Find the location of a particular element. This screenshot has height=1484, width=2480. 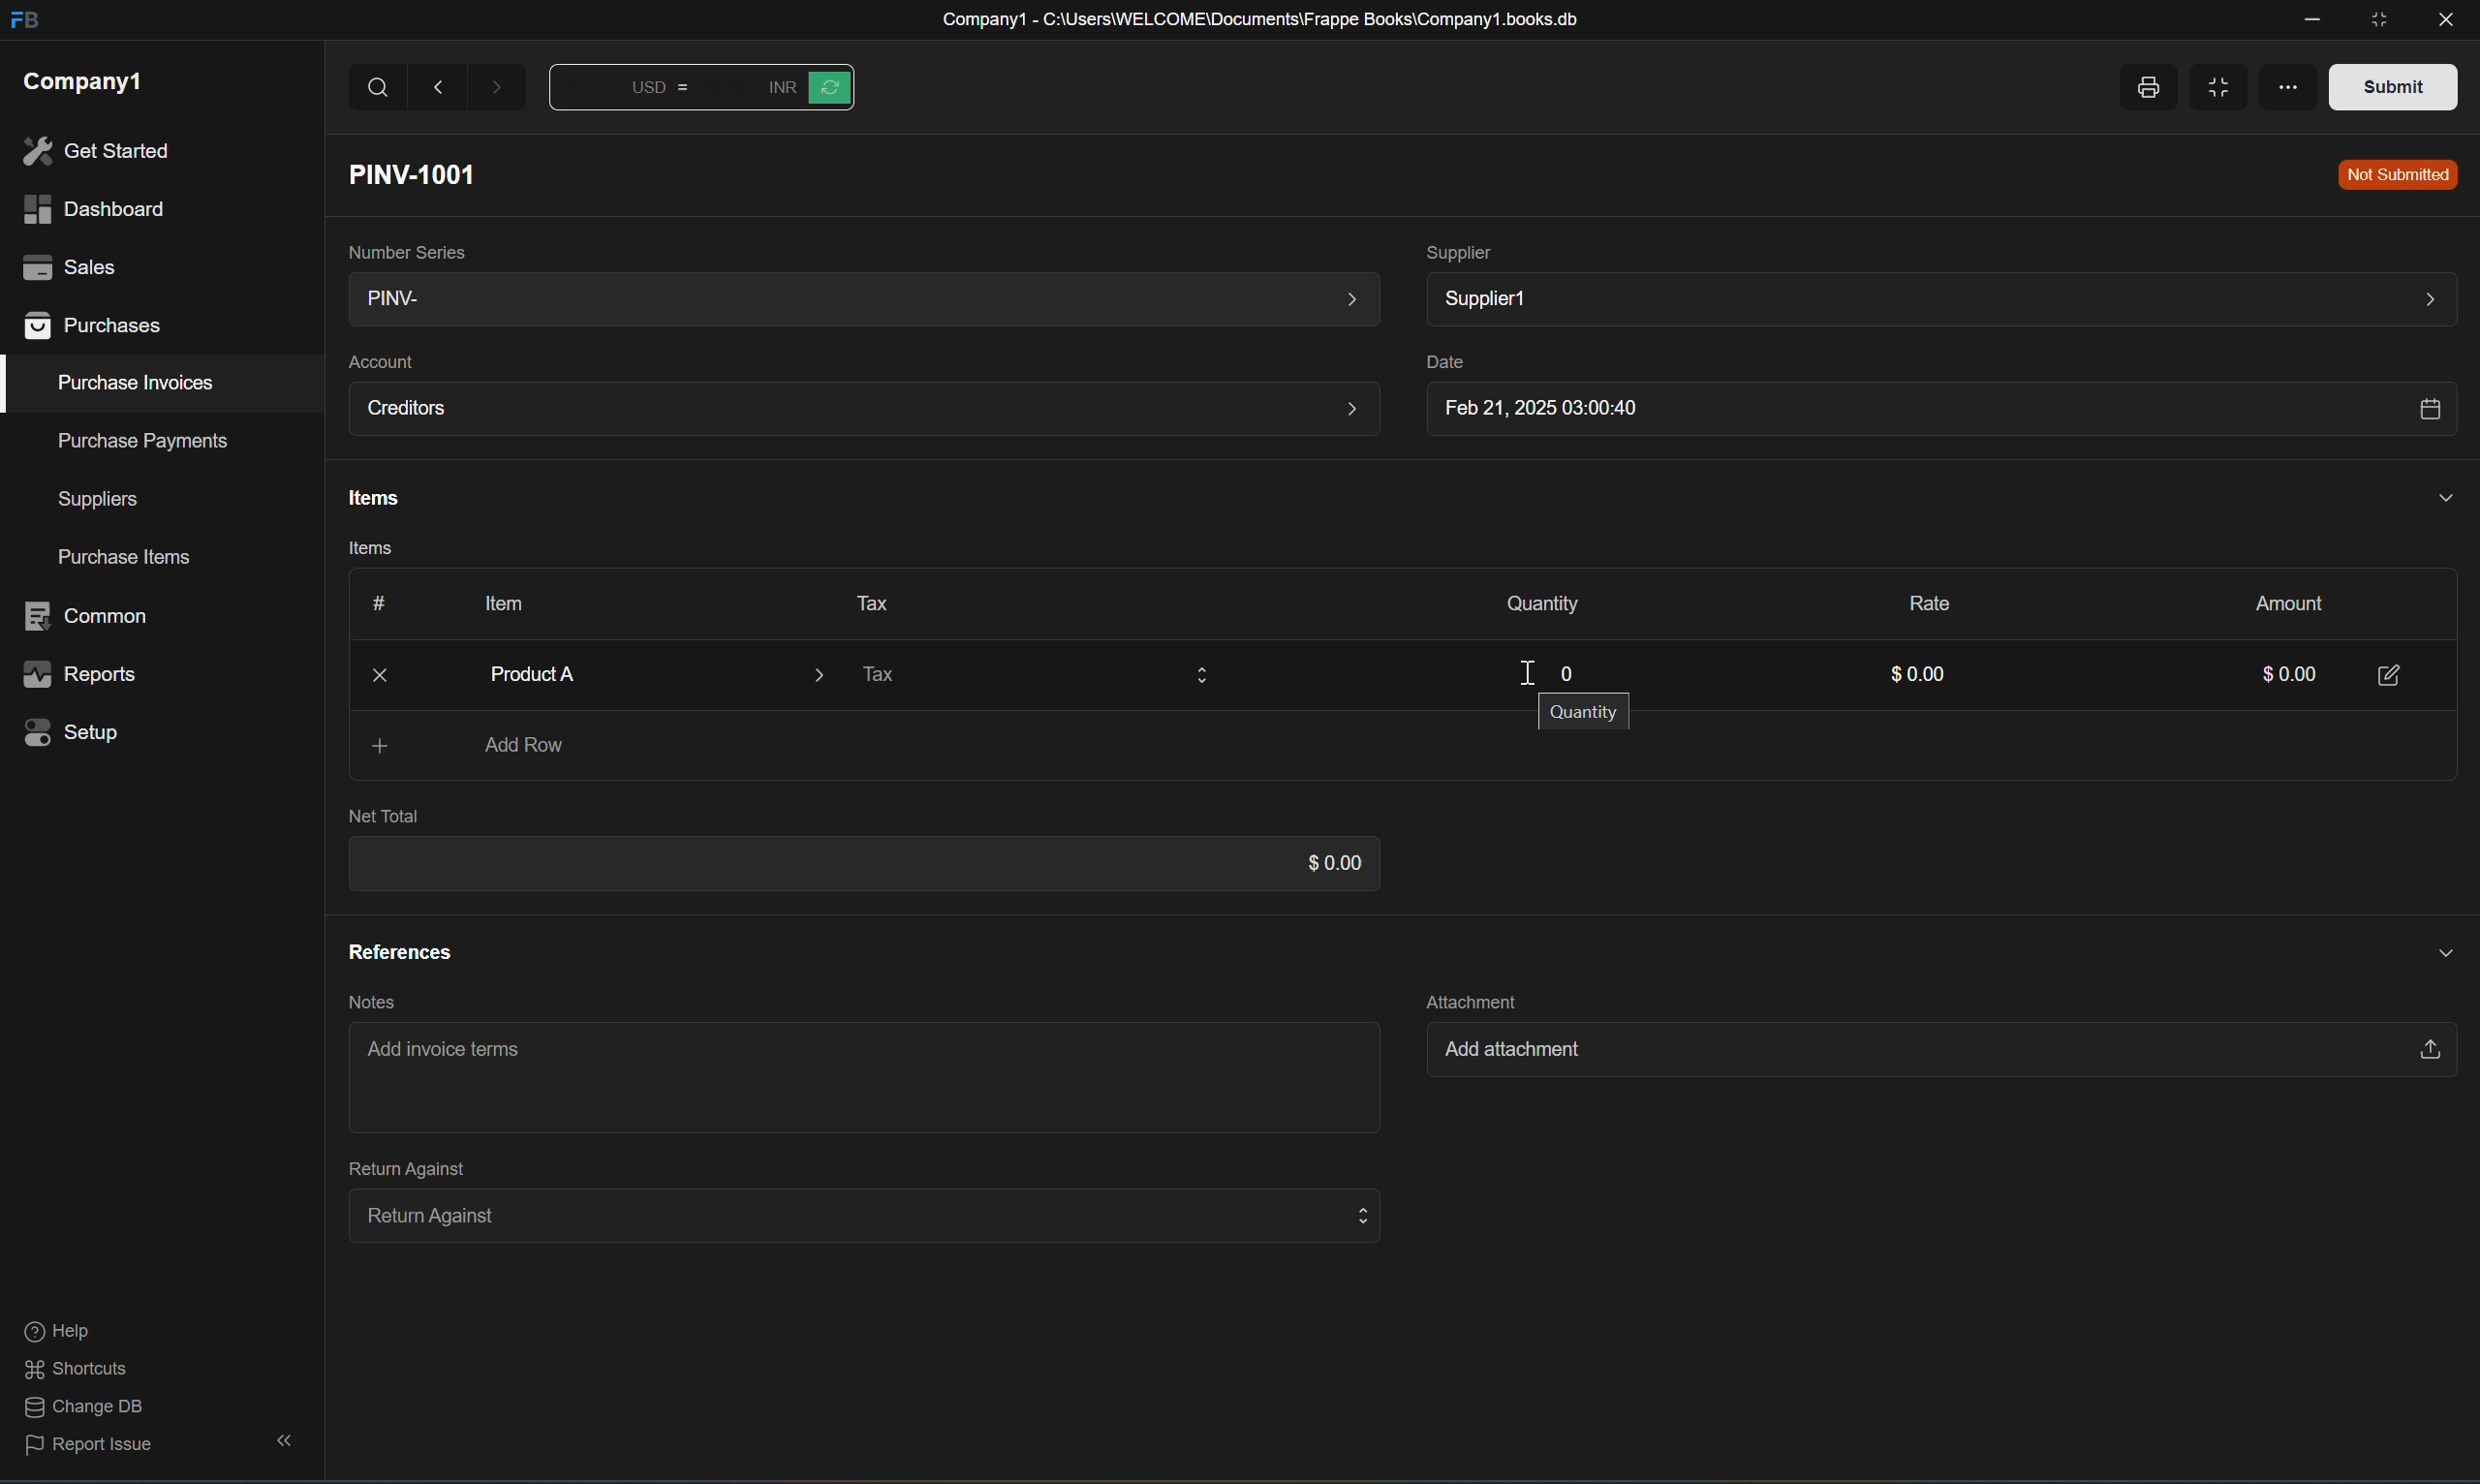

Account is located at coordinates (380, 362).